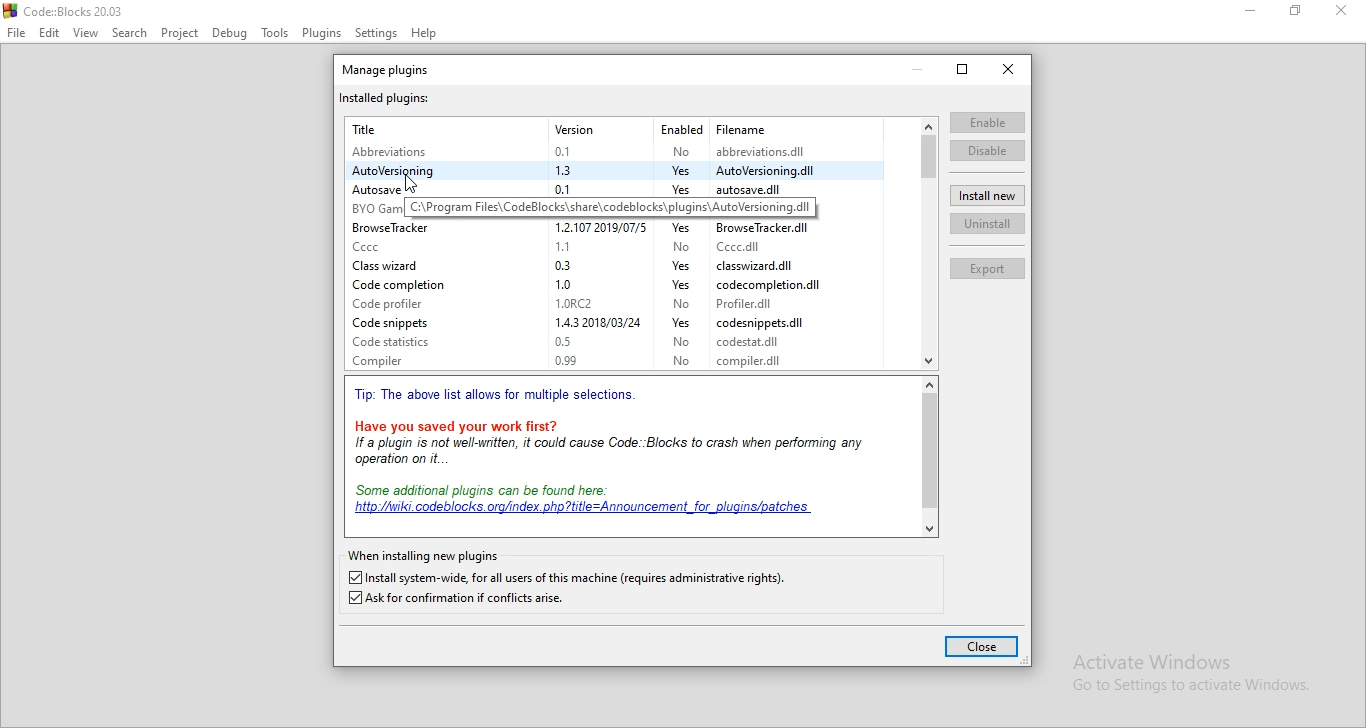 Image resolution: width=1366 pixels, height=728 pixels. I want to click on close, so click(982, 646).